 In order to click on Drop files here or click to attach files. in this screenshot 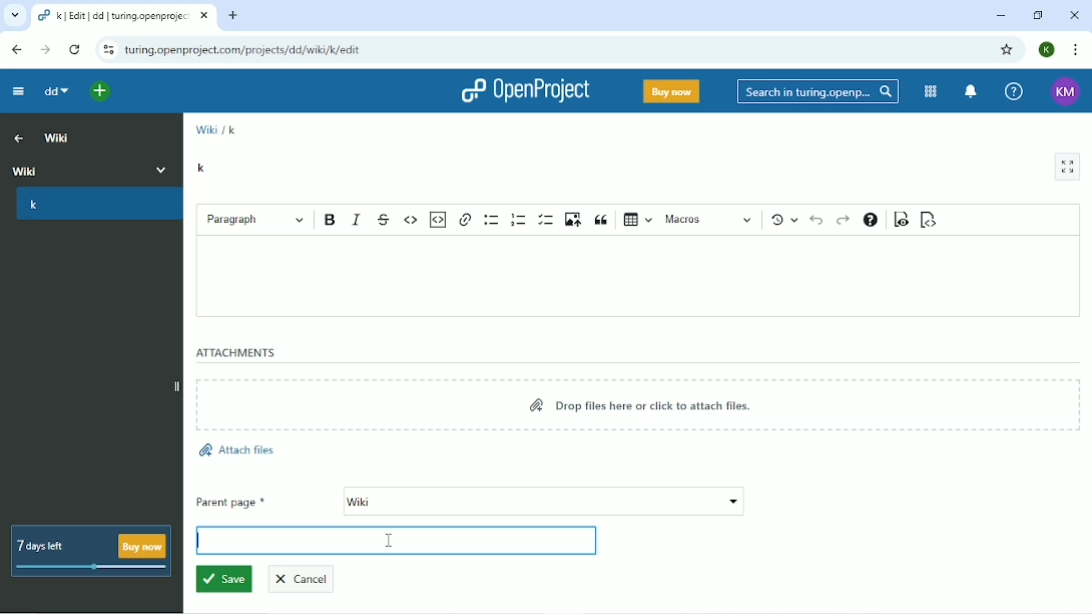, I will do `click(643, 405)`.